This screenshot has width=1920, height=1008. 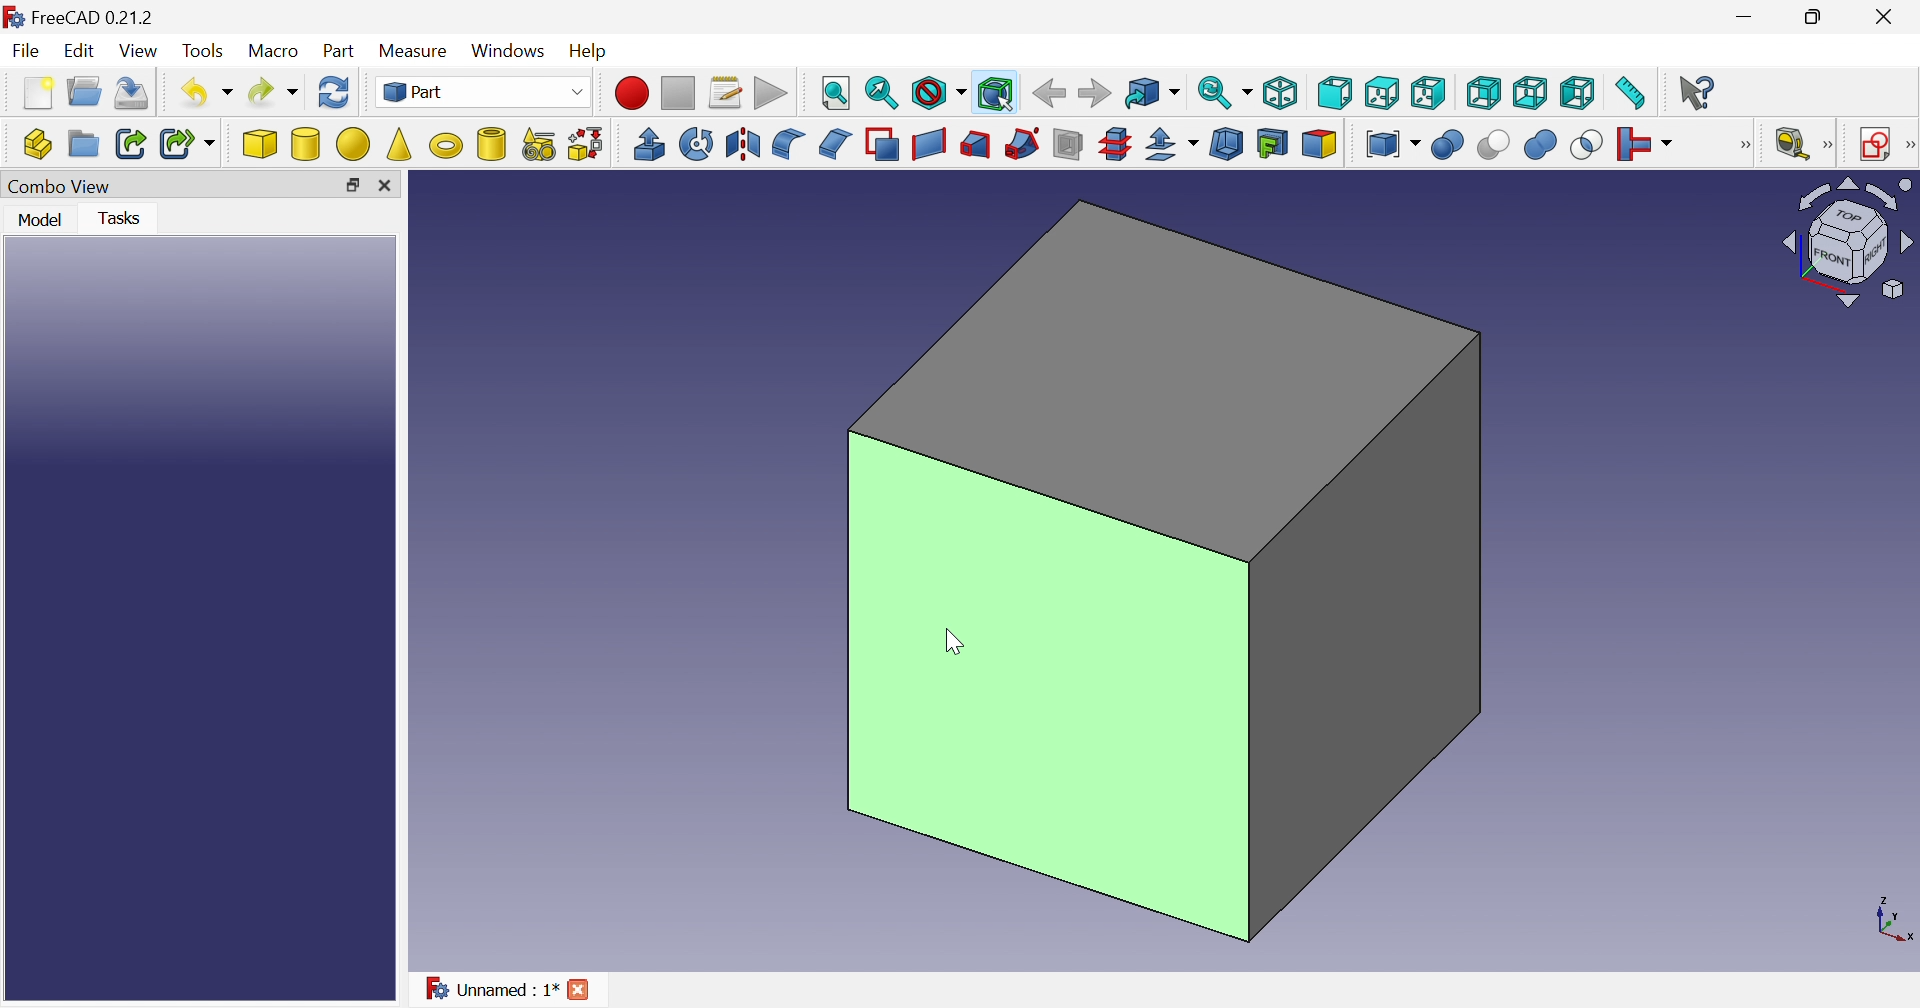 What do you see at coordinates (38, 218) in the screenshot?
I see `Model` at bounding box center [38, 218].